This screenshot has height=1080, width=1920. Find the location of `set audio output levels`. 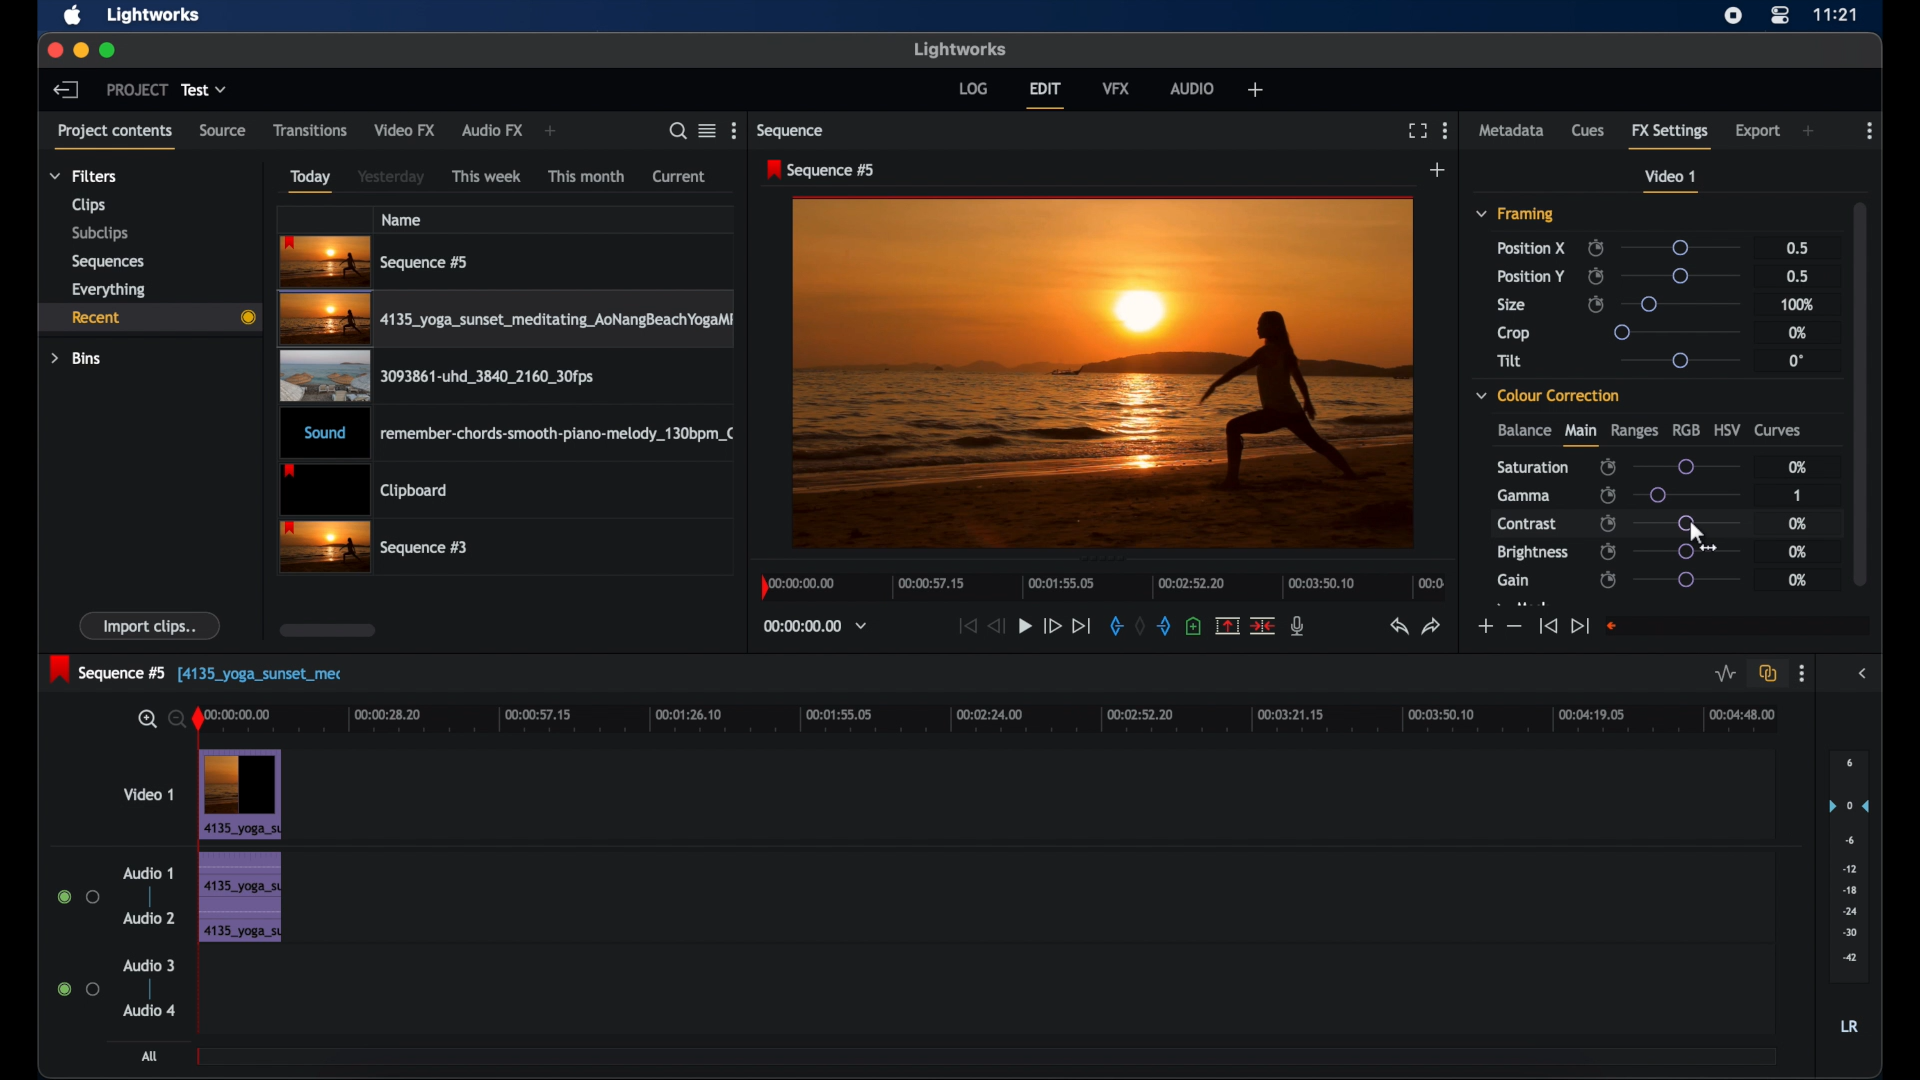

set audio output levels is located at coordinates (1849, 864).